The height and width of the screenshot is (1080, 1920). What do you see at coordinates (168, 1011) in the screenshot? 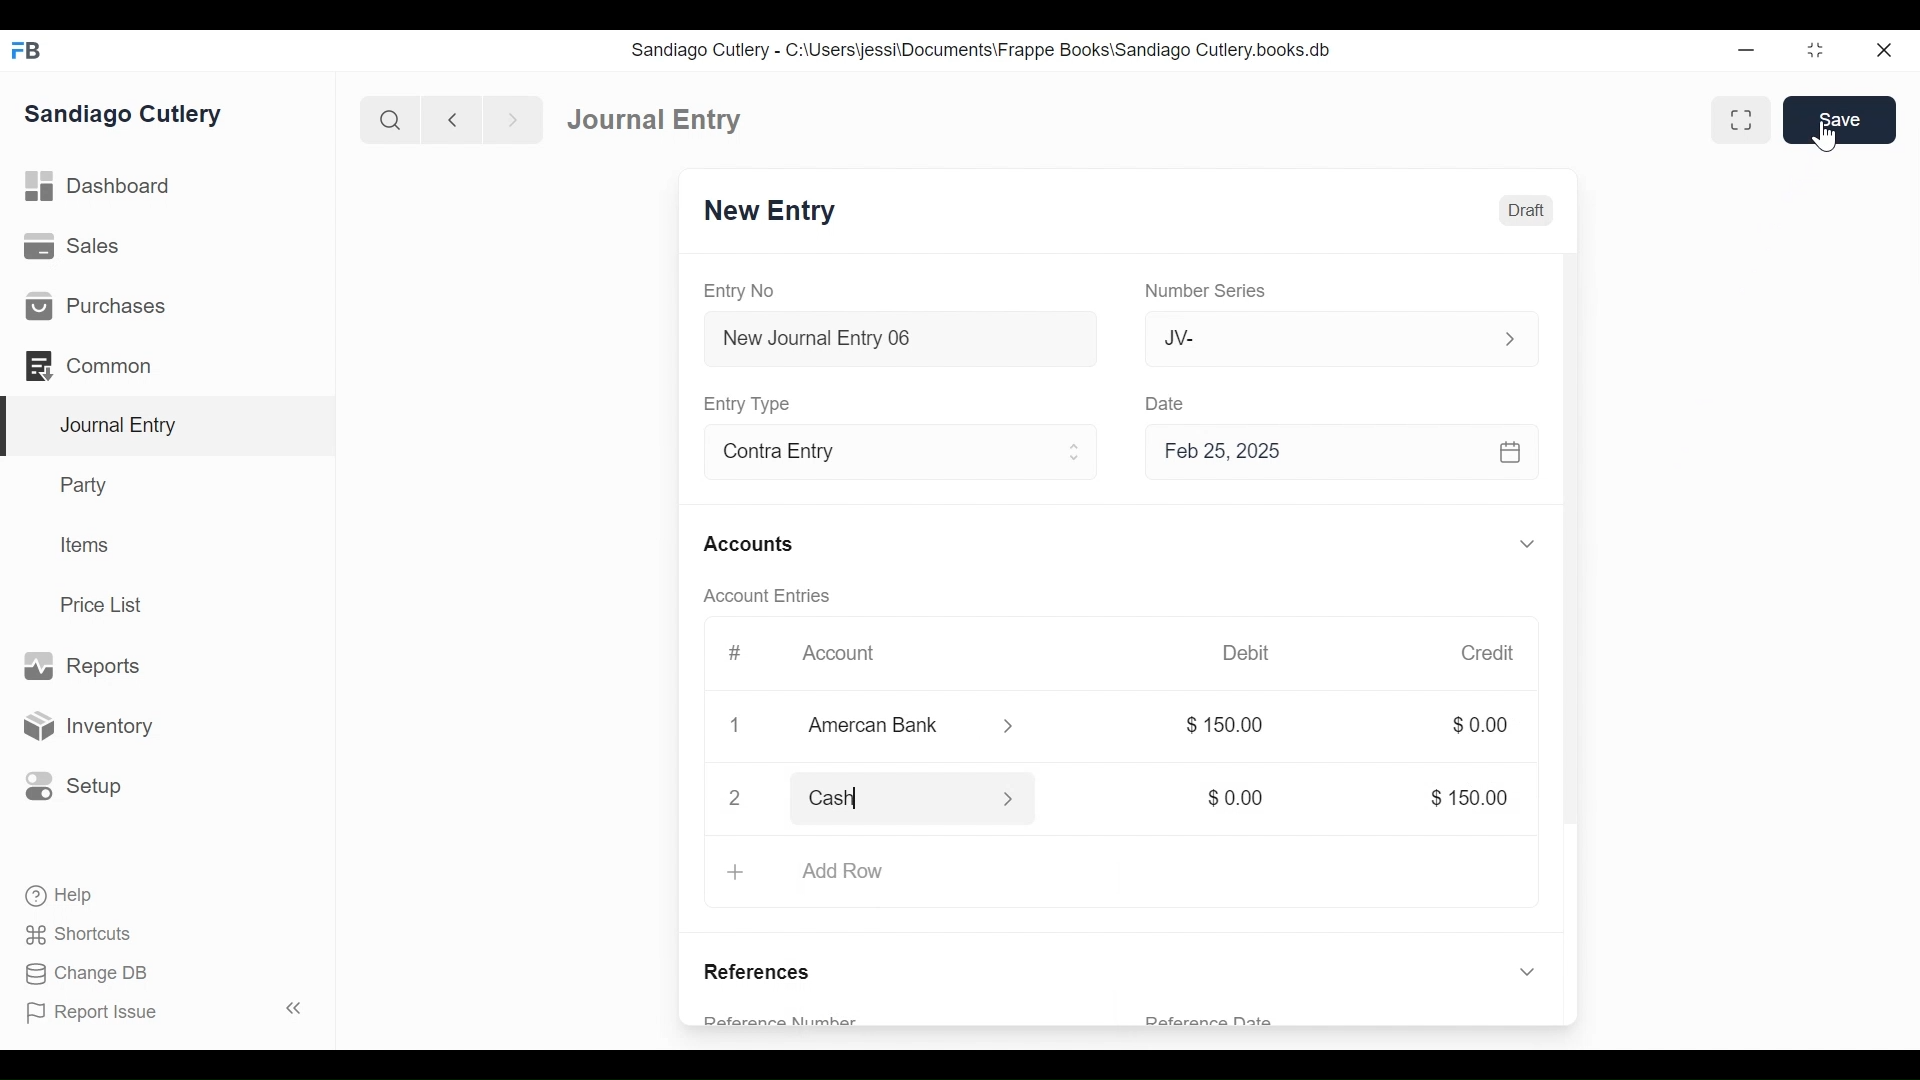
I see `Report Issue` at bounding box center [168, 1011].